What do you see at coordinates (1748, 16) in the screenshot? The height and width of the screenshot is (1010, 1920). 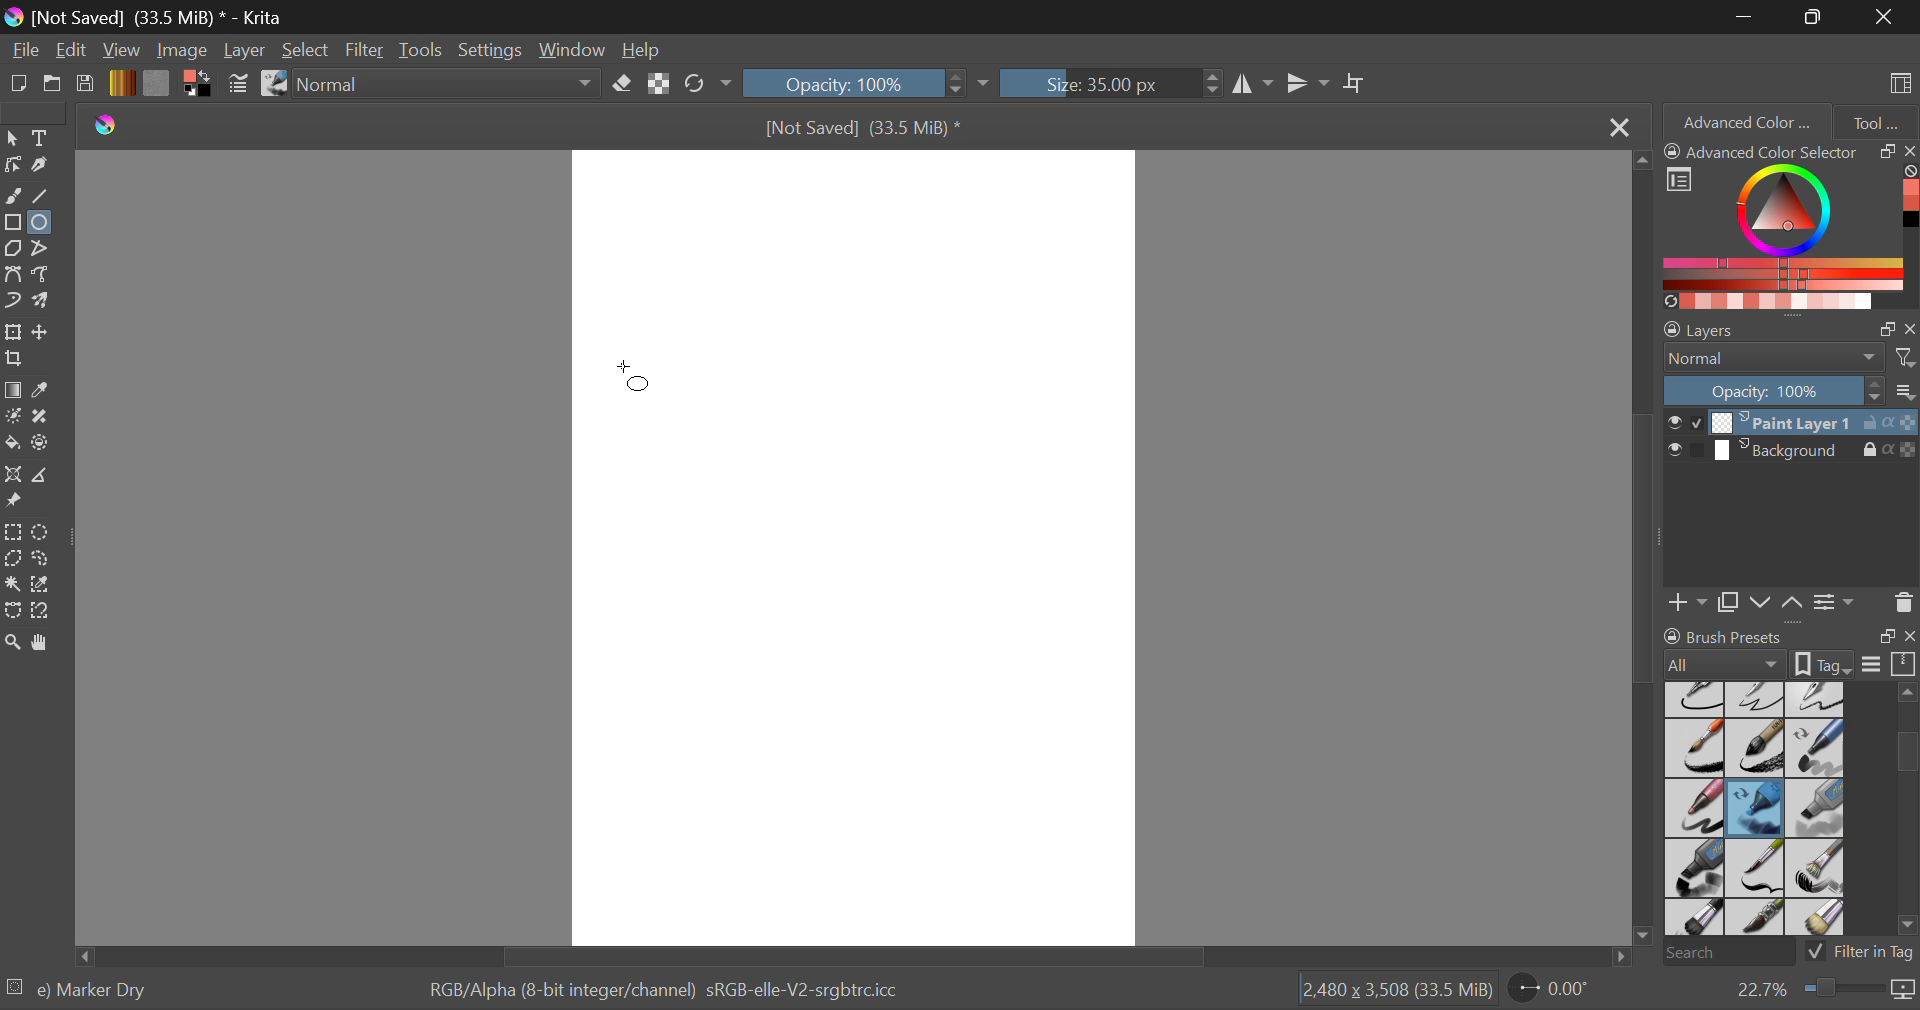 I see `Restore Down` at bounding box center [1748, 16].